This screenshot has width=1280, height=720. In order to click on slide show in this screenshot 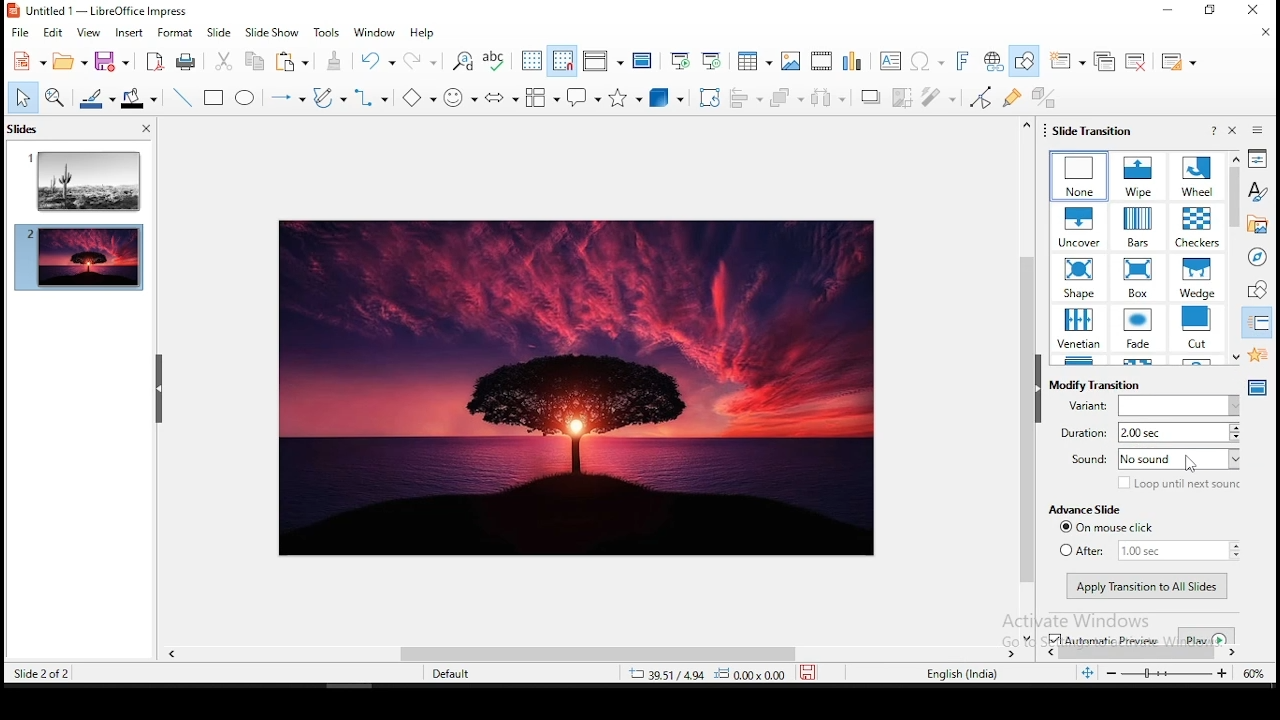, I will do `click(271, 32)`.